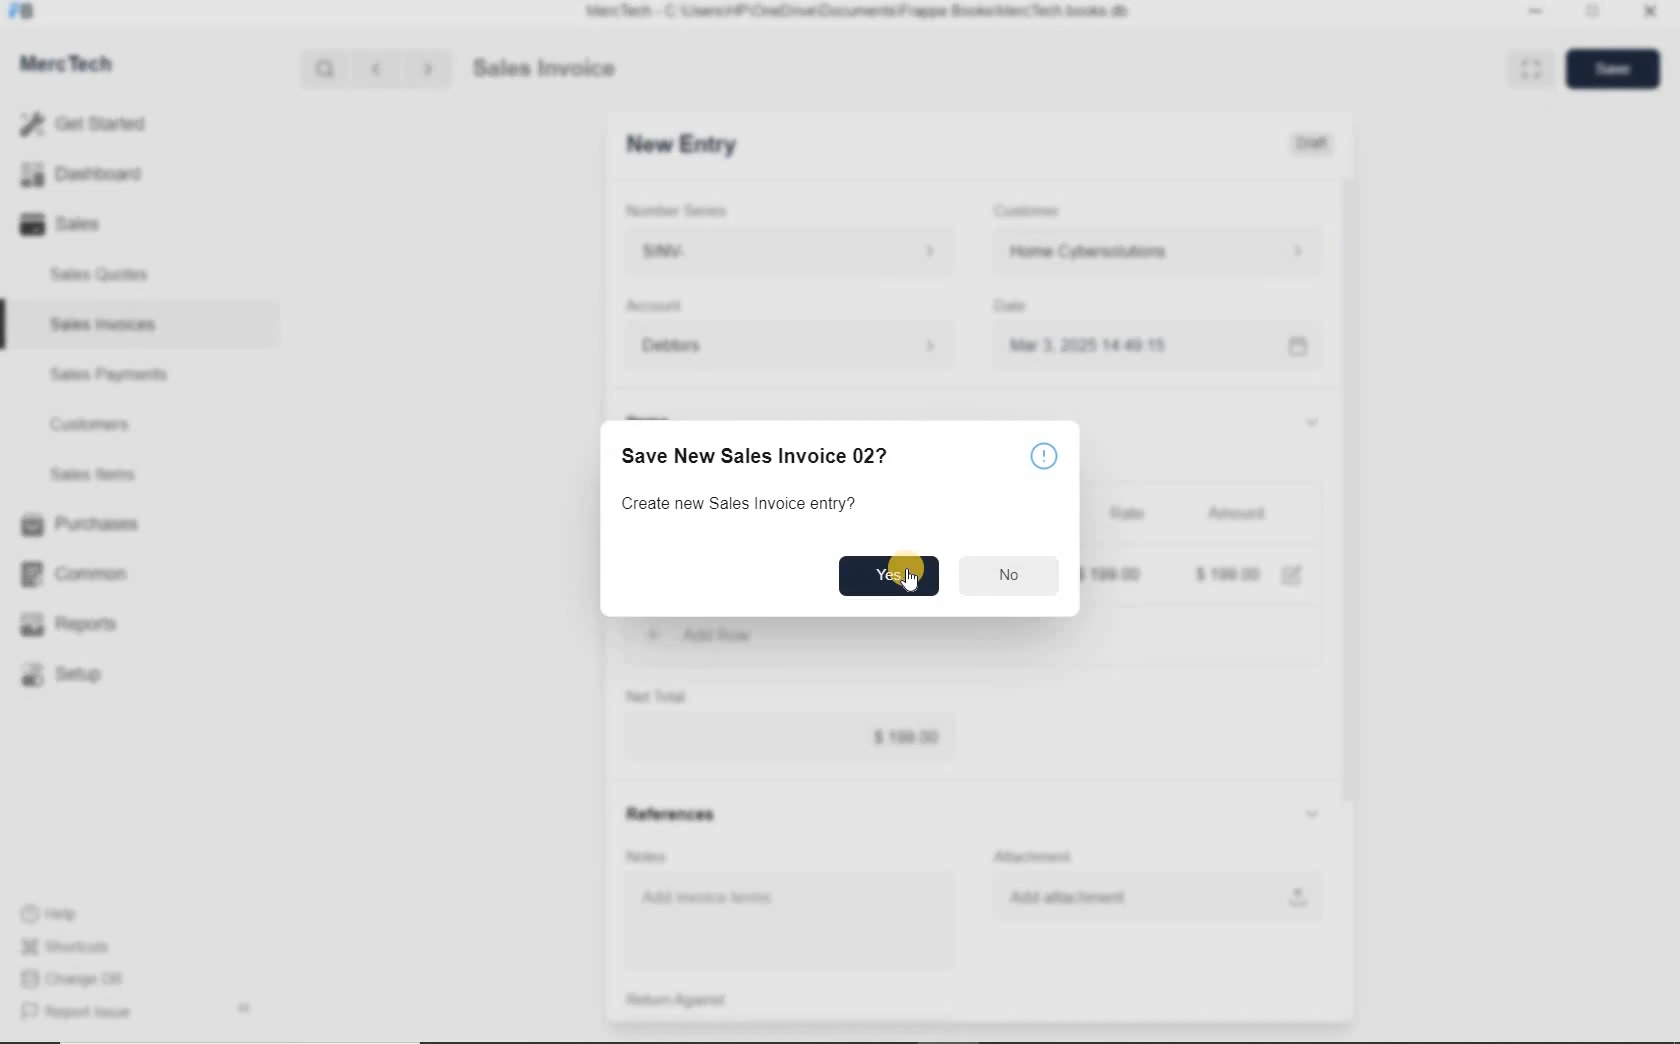  What do you see at coordinates (765, 635) in the screenshot?
I see `create` at bounding box center [765, 635].